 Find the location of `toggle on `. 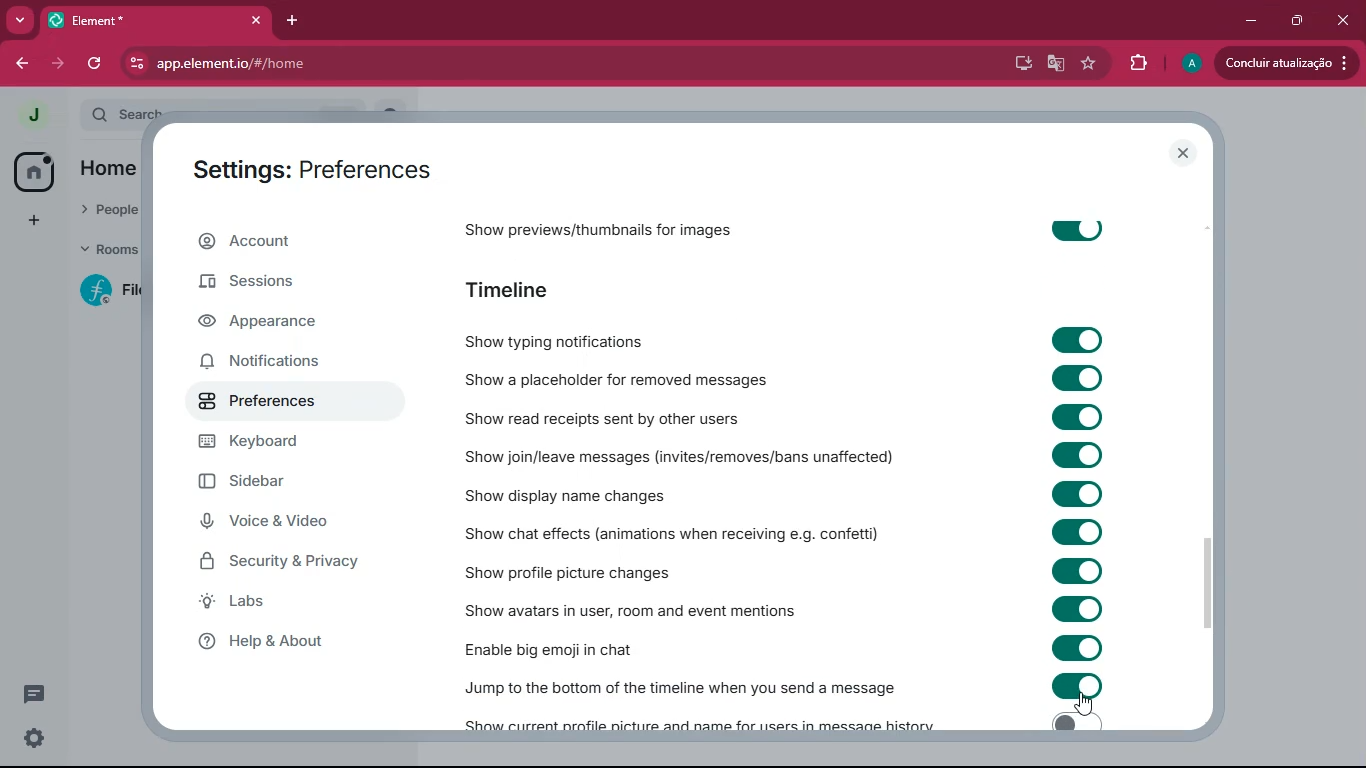

toggle on  is located at coordinates (1078, 569).